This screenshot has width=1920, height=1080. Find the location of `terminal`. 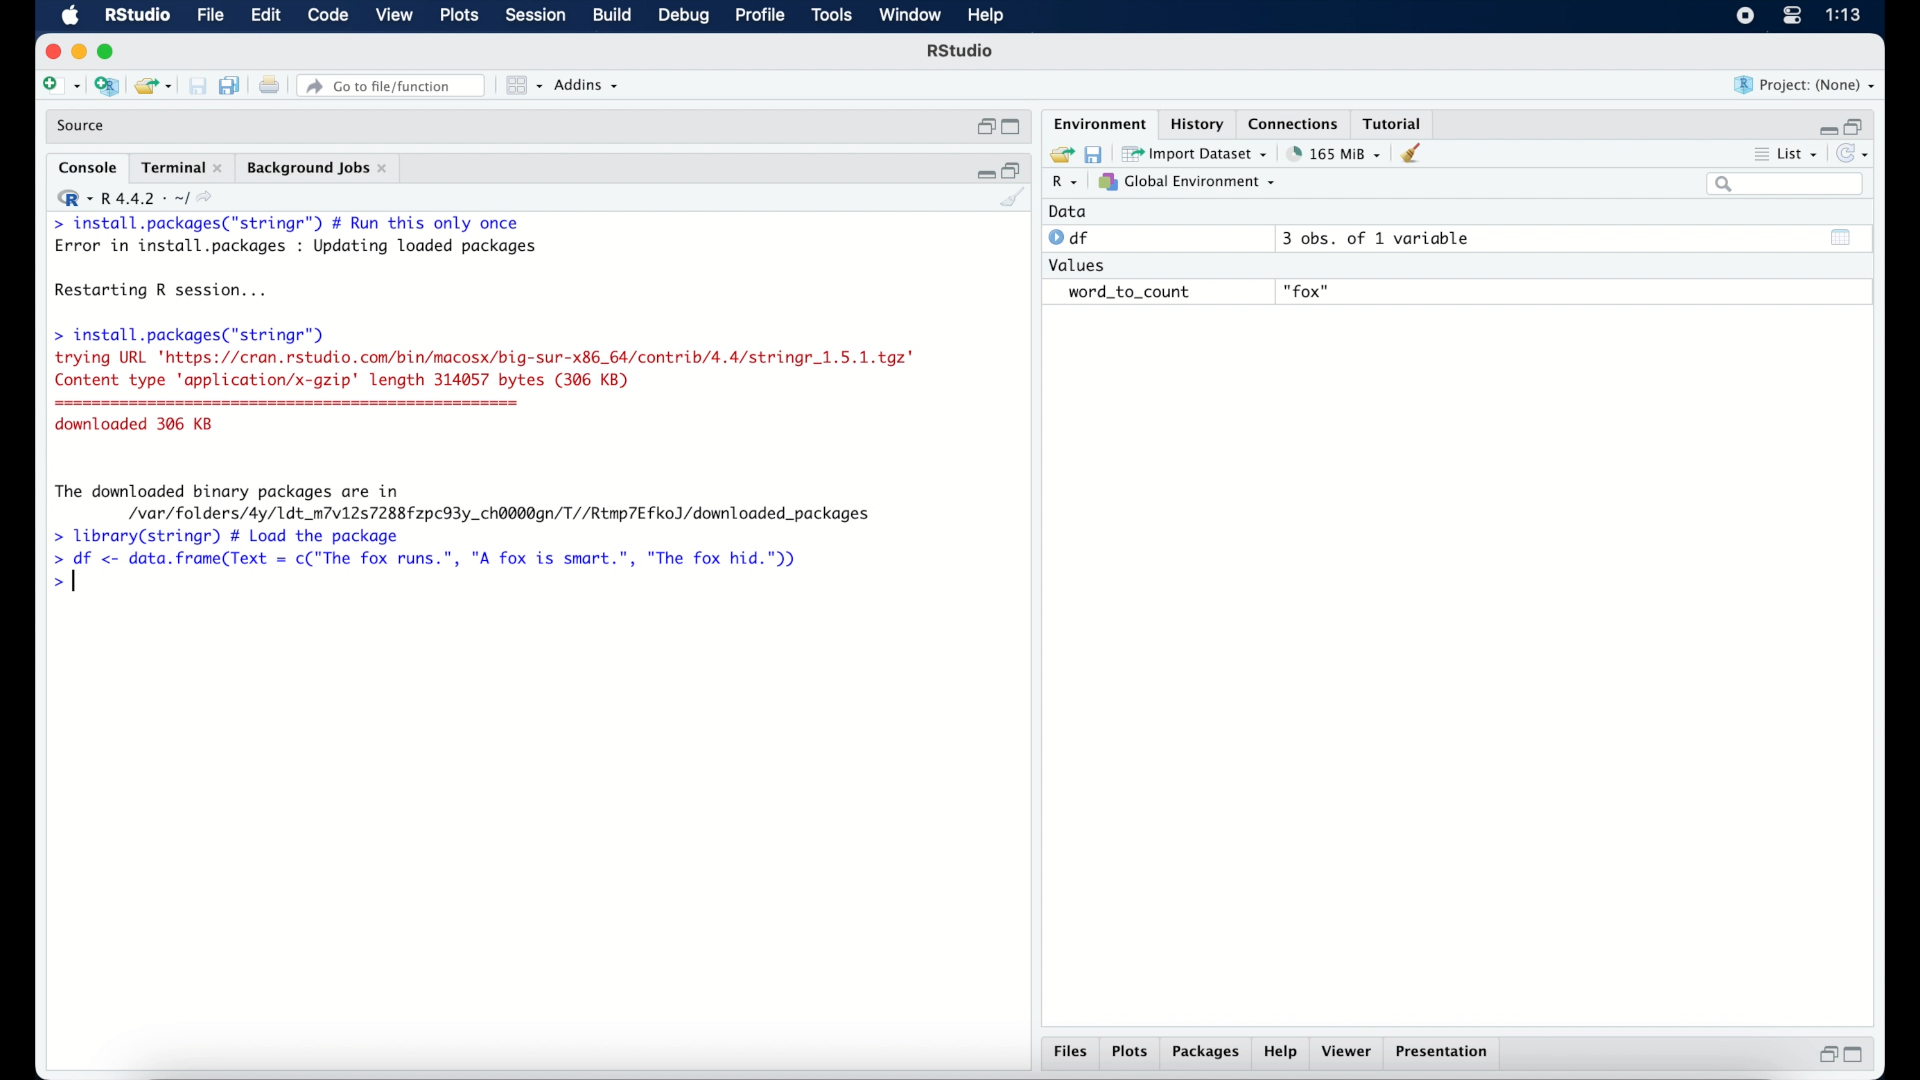

terminal is located at coordinates (182, 168).